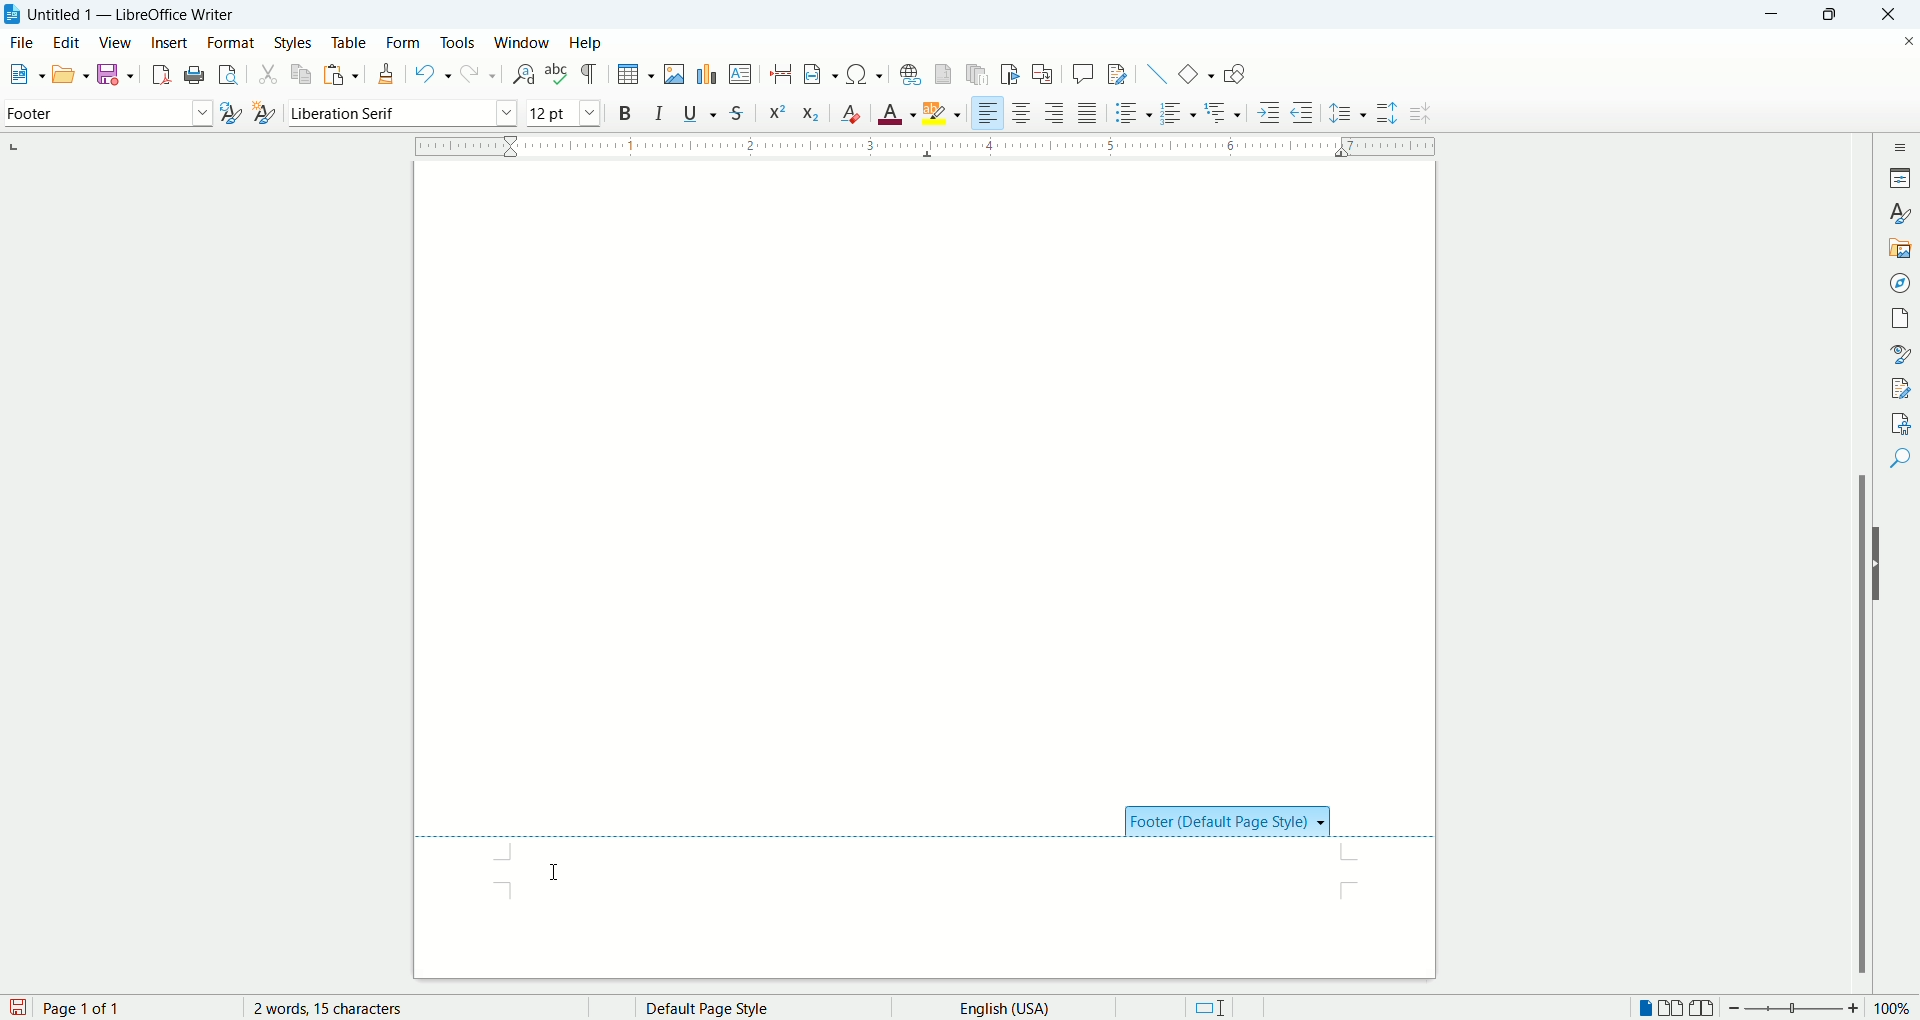 The width and height of the screenshot is (1920, 1020). I want to click on view, so click(117, 43).